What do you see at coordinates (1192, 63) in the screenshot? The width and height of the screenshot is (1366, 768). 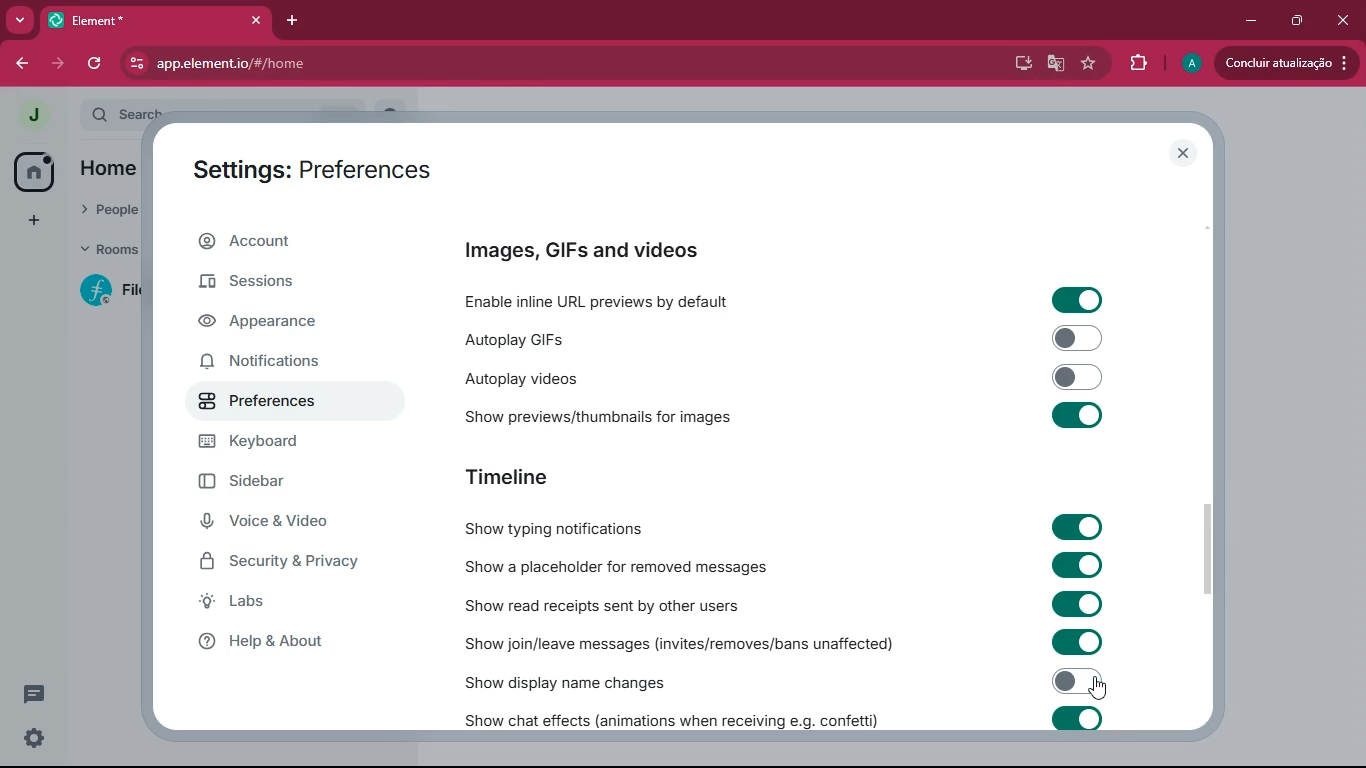 I see `profile picture` at bounding box center [1192, 63].